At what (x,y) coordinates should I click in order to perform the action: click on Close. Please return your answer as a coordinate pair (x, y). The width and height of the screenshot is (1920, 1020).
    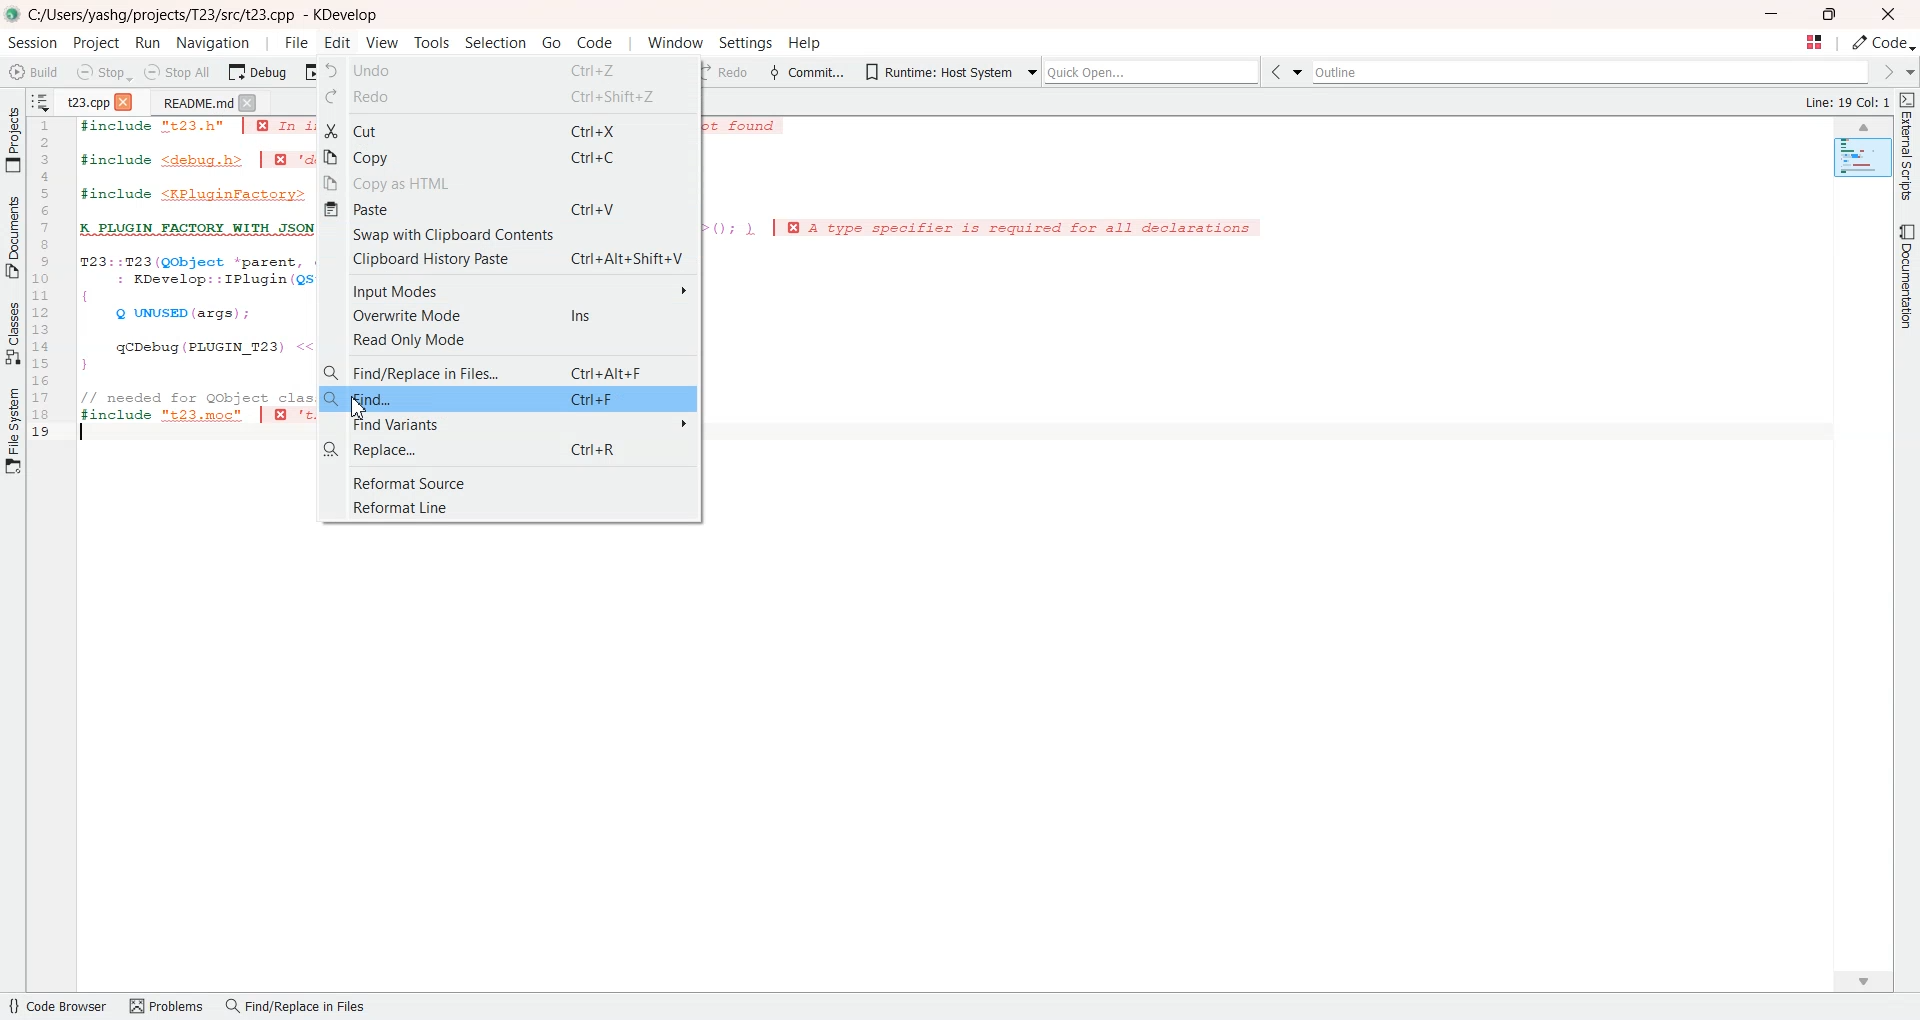
    Looking at the image, I should click on (127, 100).